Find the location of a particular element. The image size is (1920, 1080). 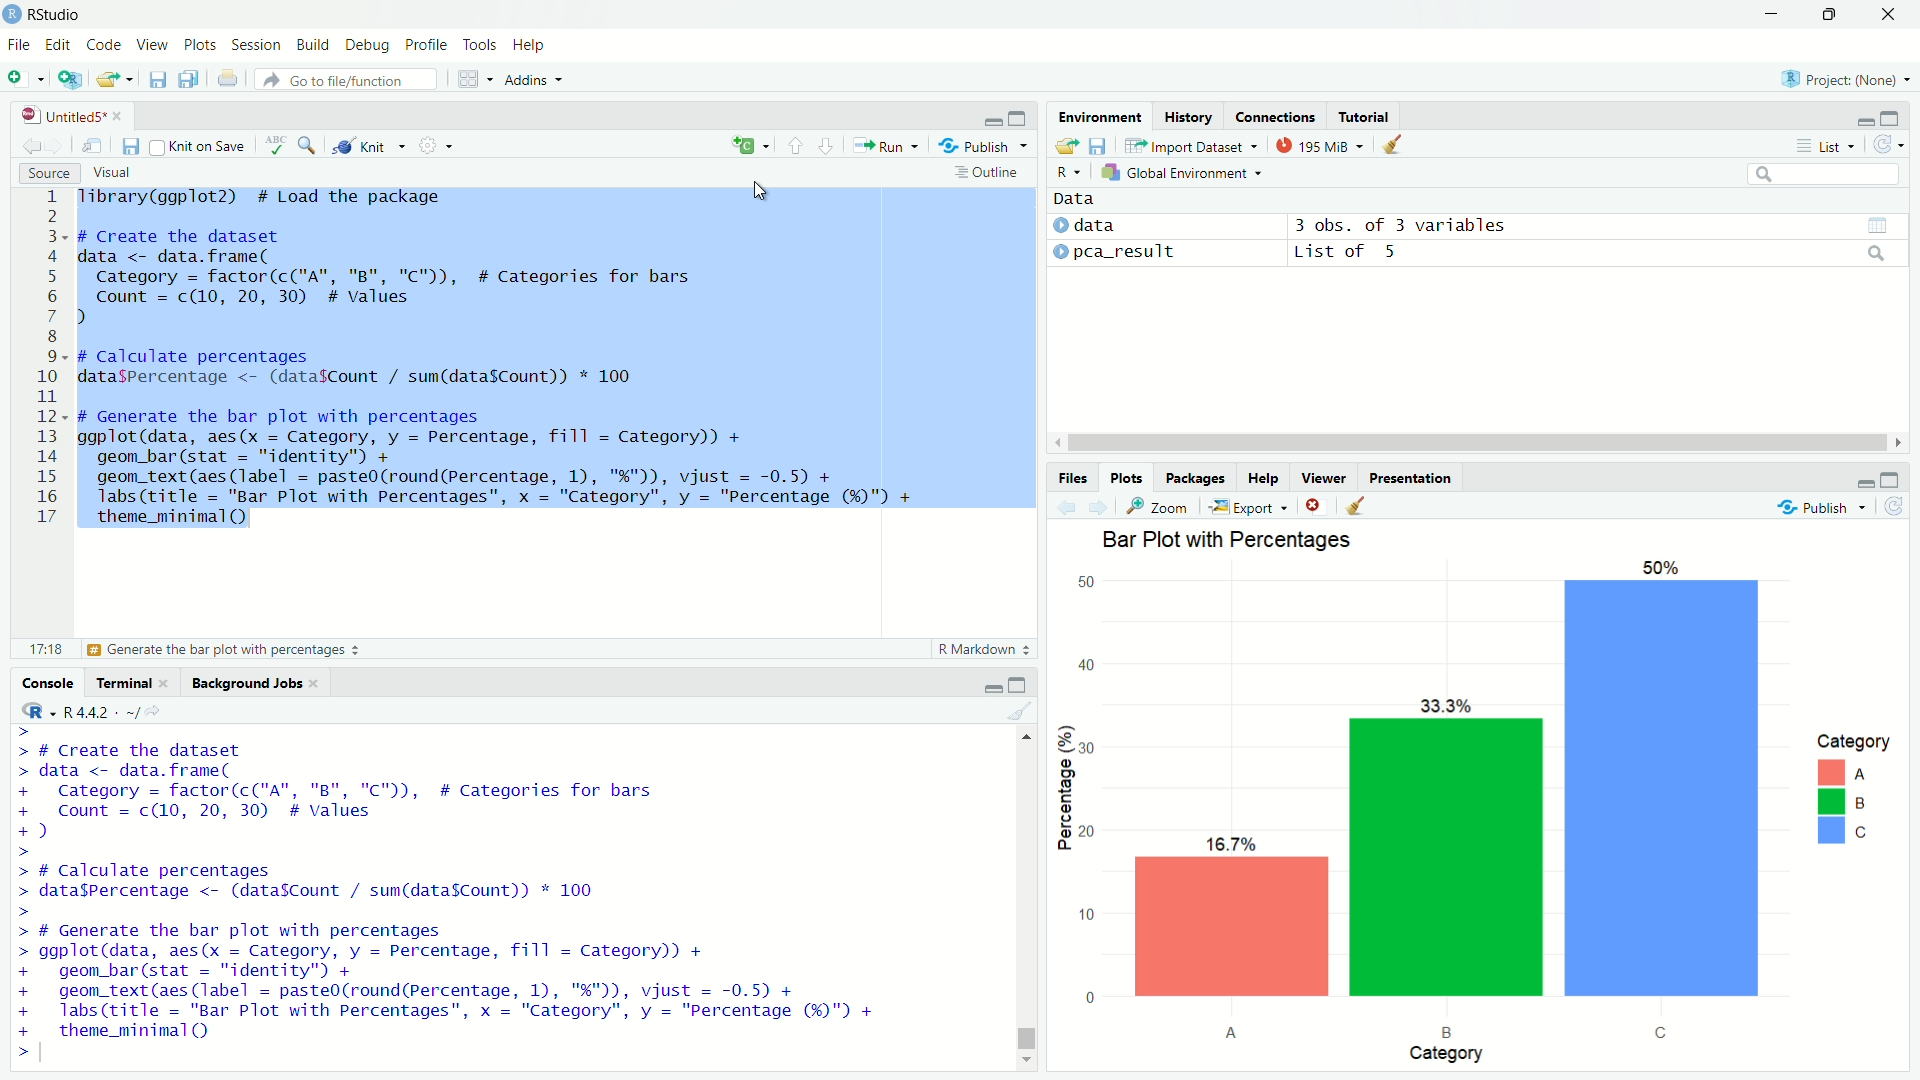

settings is located at coordinates (429, 144).